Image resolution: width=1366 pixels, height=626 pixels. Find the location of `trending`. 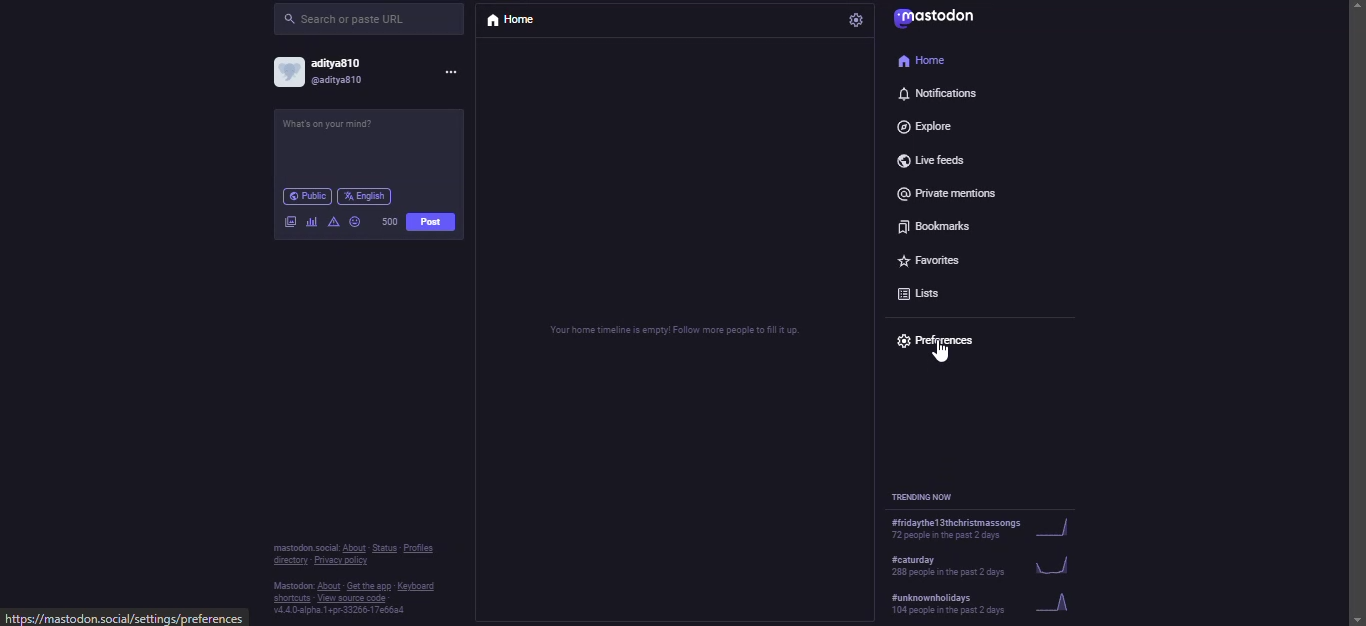

trending is located at coordinates (990, 607).